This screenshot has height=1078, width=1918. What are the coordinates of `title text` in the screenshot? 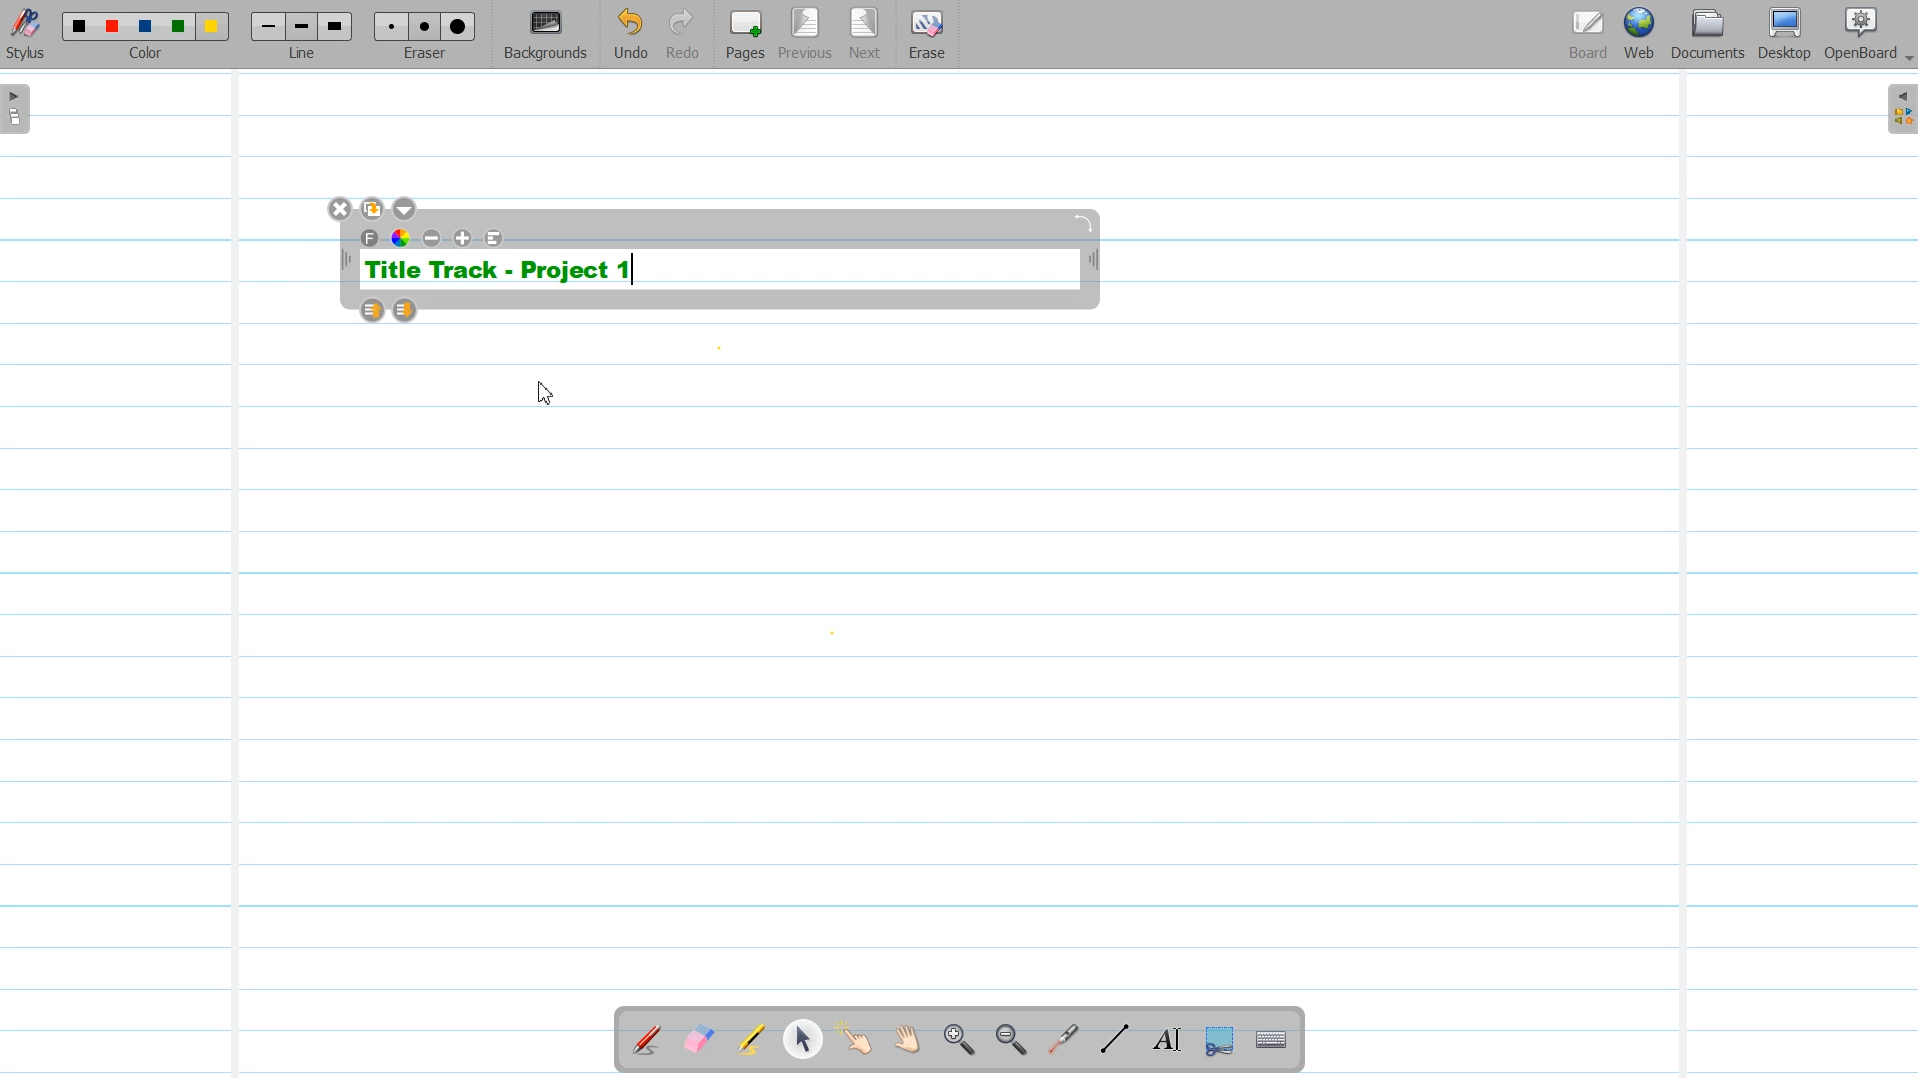 It's located at (499, 270).